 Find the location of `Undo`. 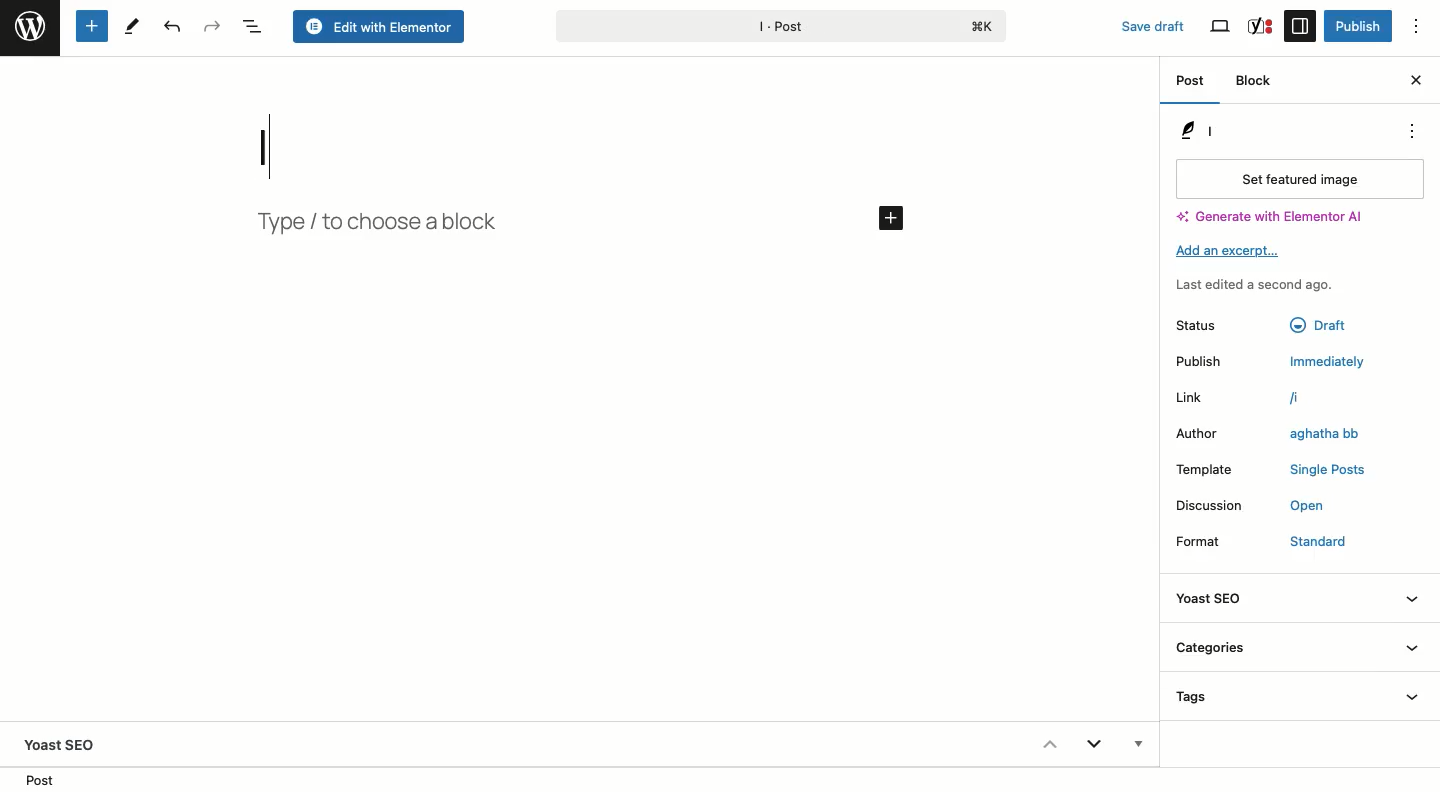

Undo is located at coordinates (170, 28).